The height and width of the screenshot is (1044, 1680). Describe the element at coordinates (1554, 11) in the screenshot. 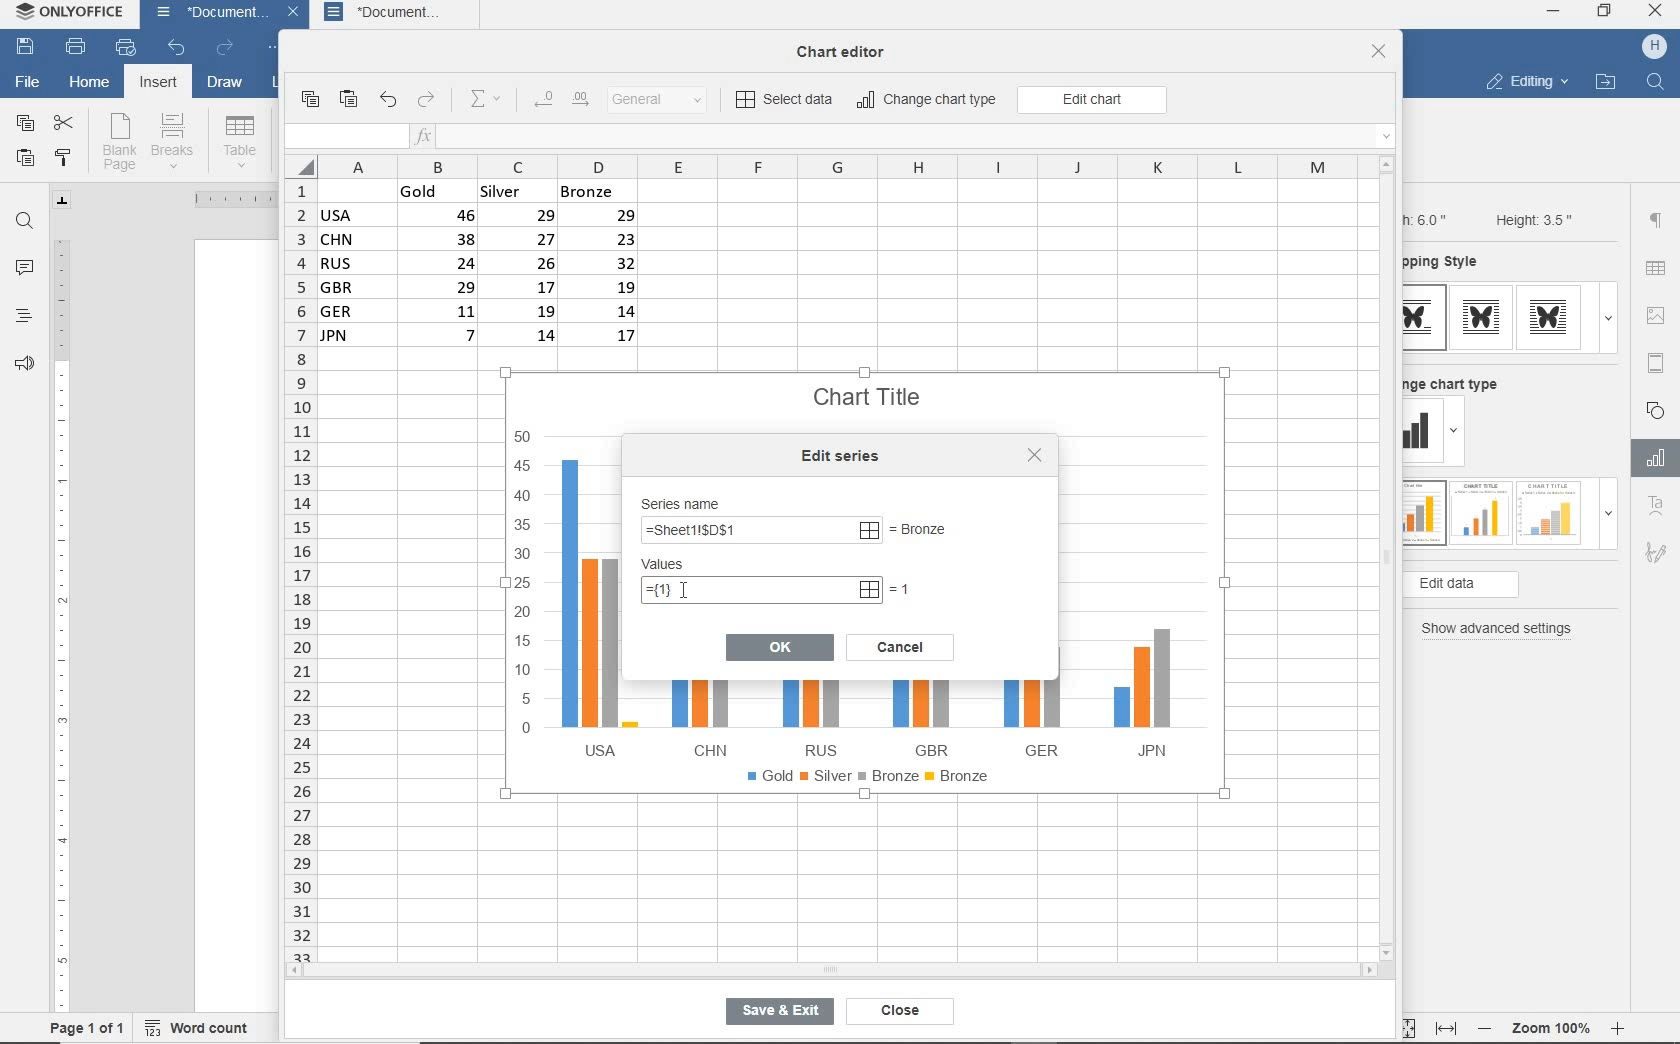

I see `minimize` at that location.